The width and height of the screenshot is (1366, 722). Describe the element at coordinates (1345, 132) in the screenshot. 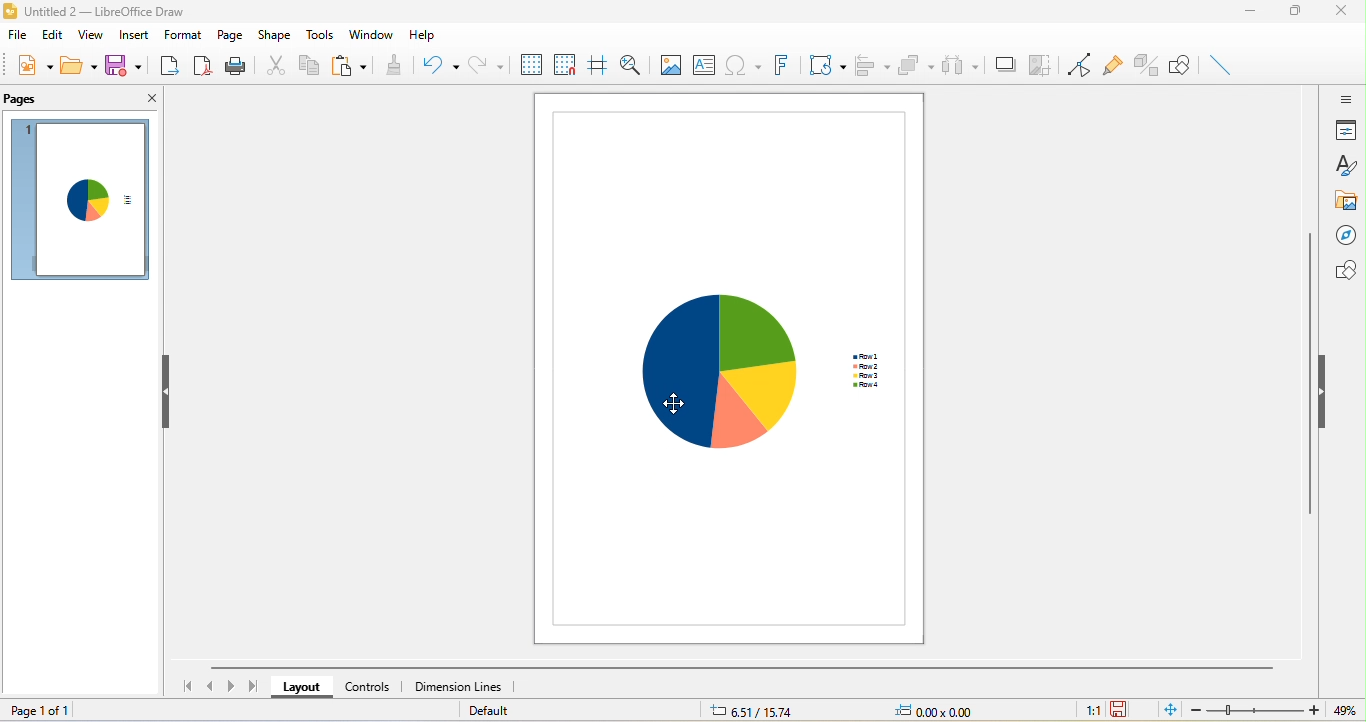

I see `properties` at that location.